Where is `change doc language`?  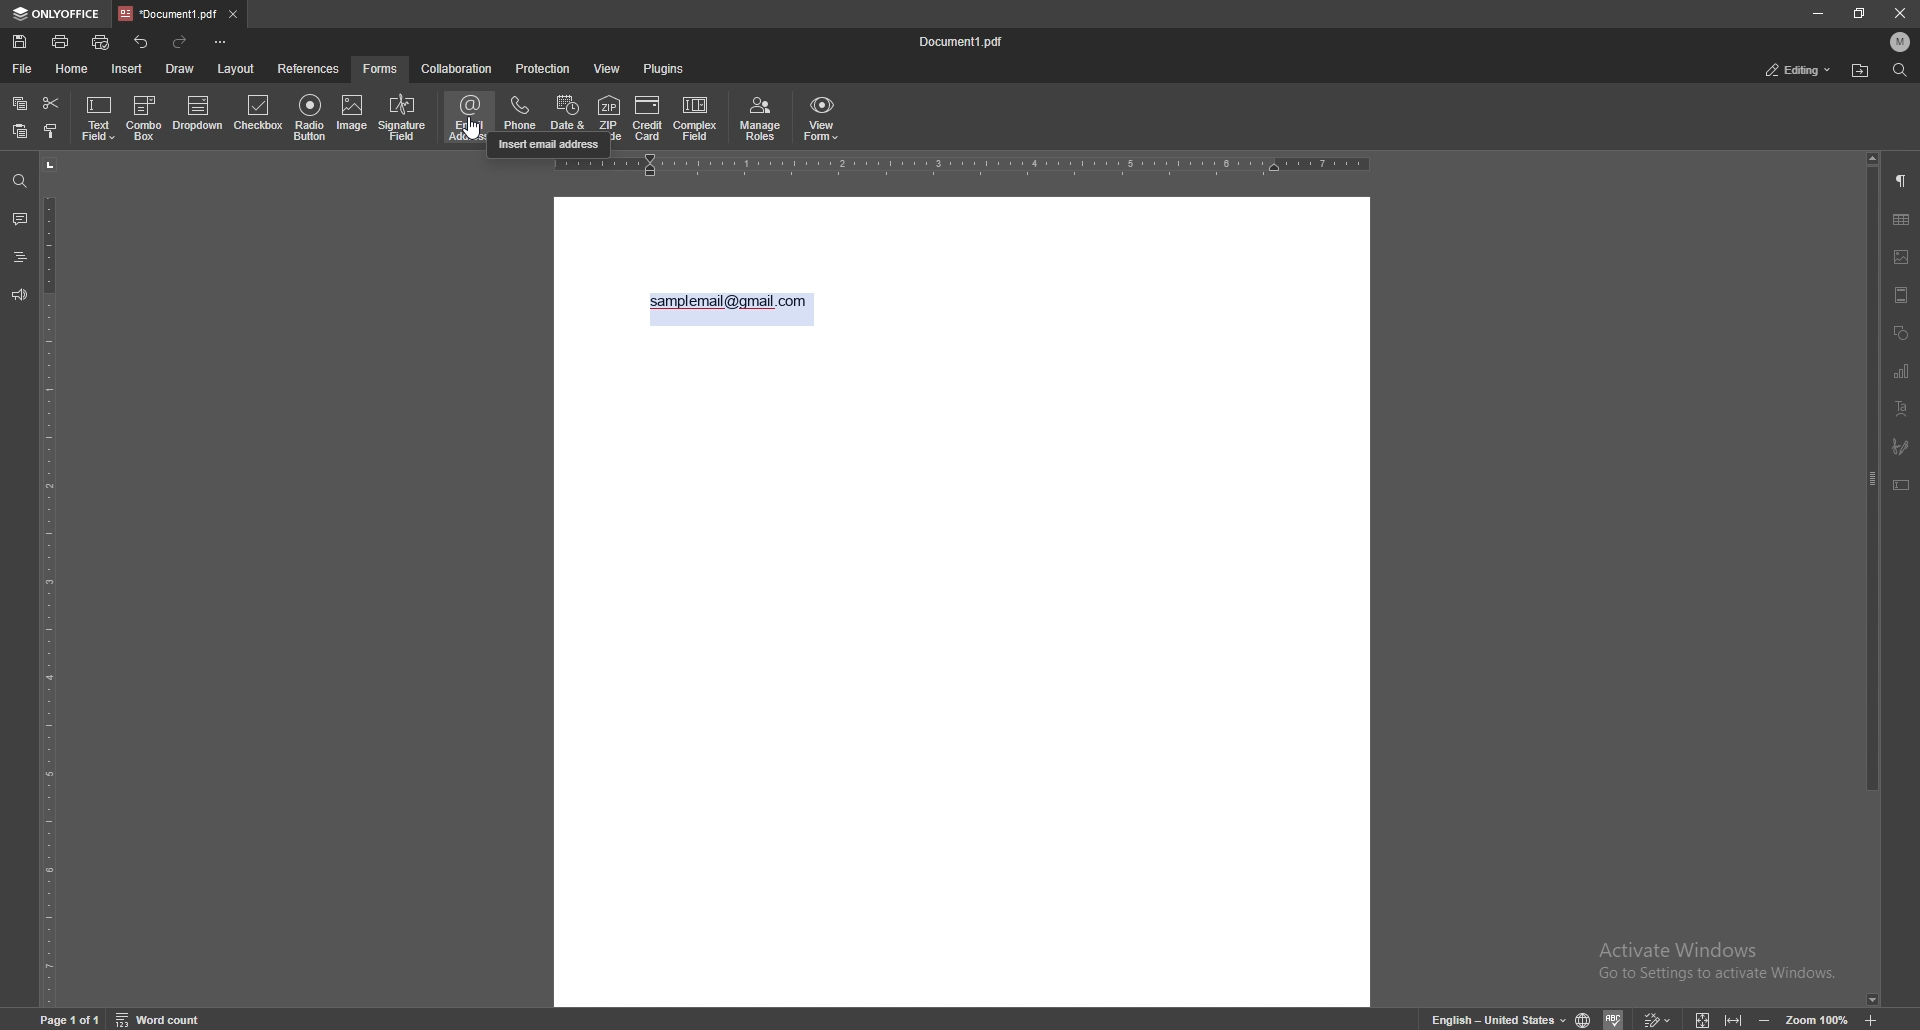
change doc language is located at coordinates (1586, 1019).